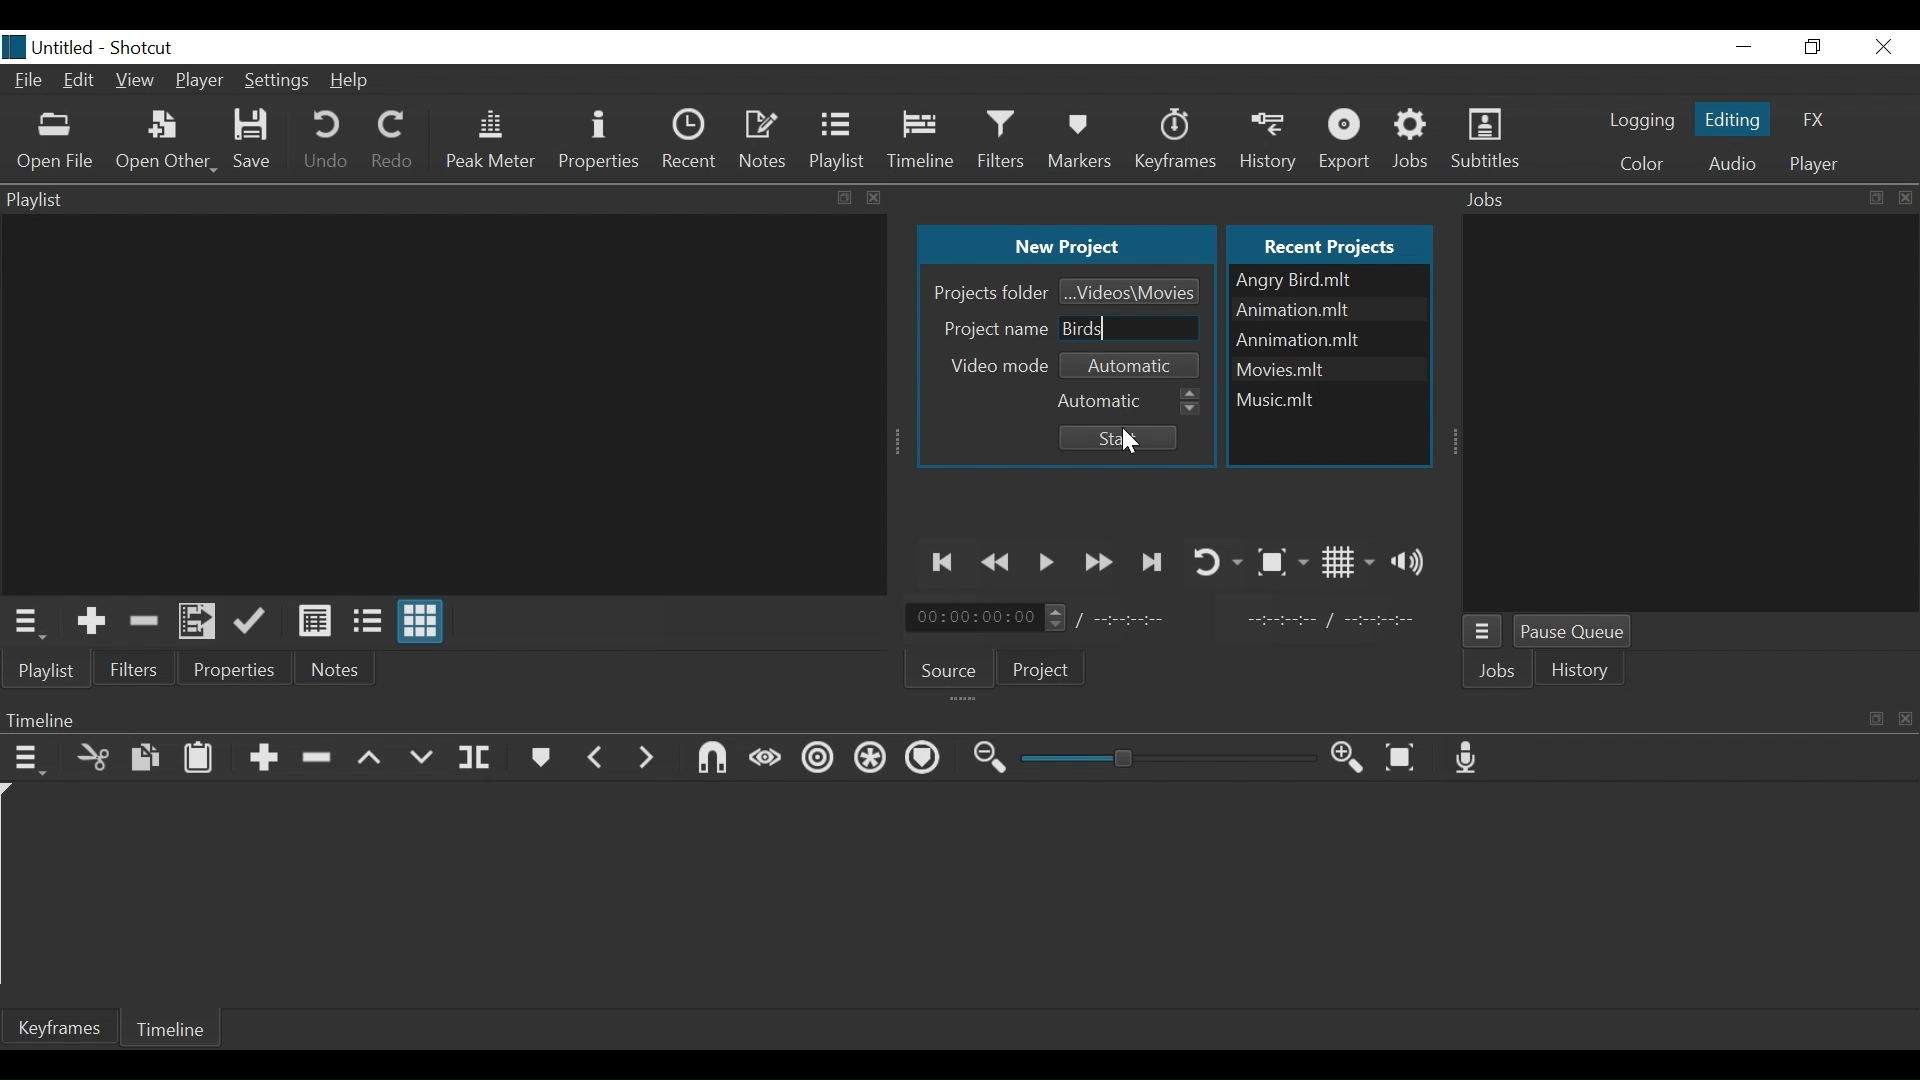  I want to click on Undo, so click(326, 143).